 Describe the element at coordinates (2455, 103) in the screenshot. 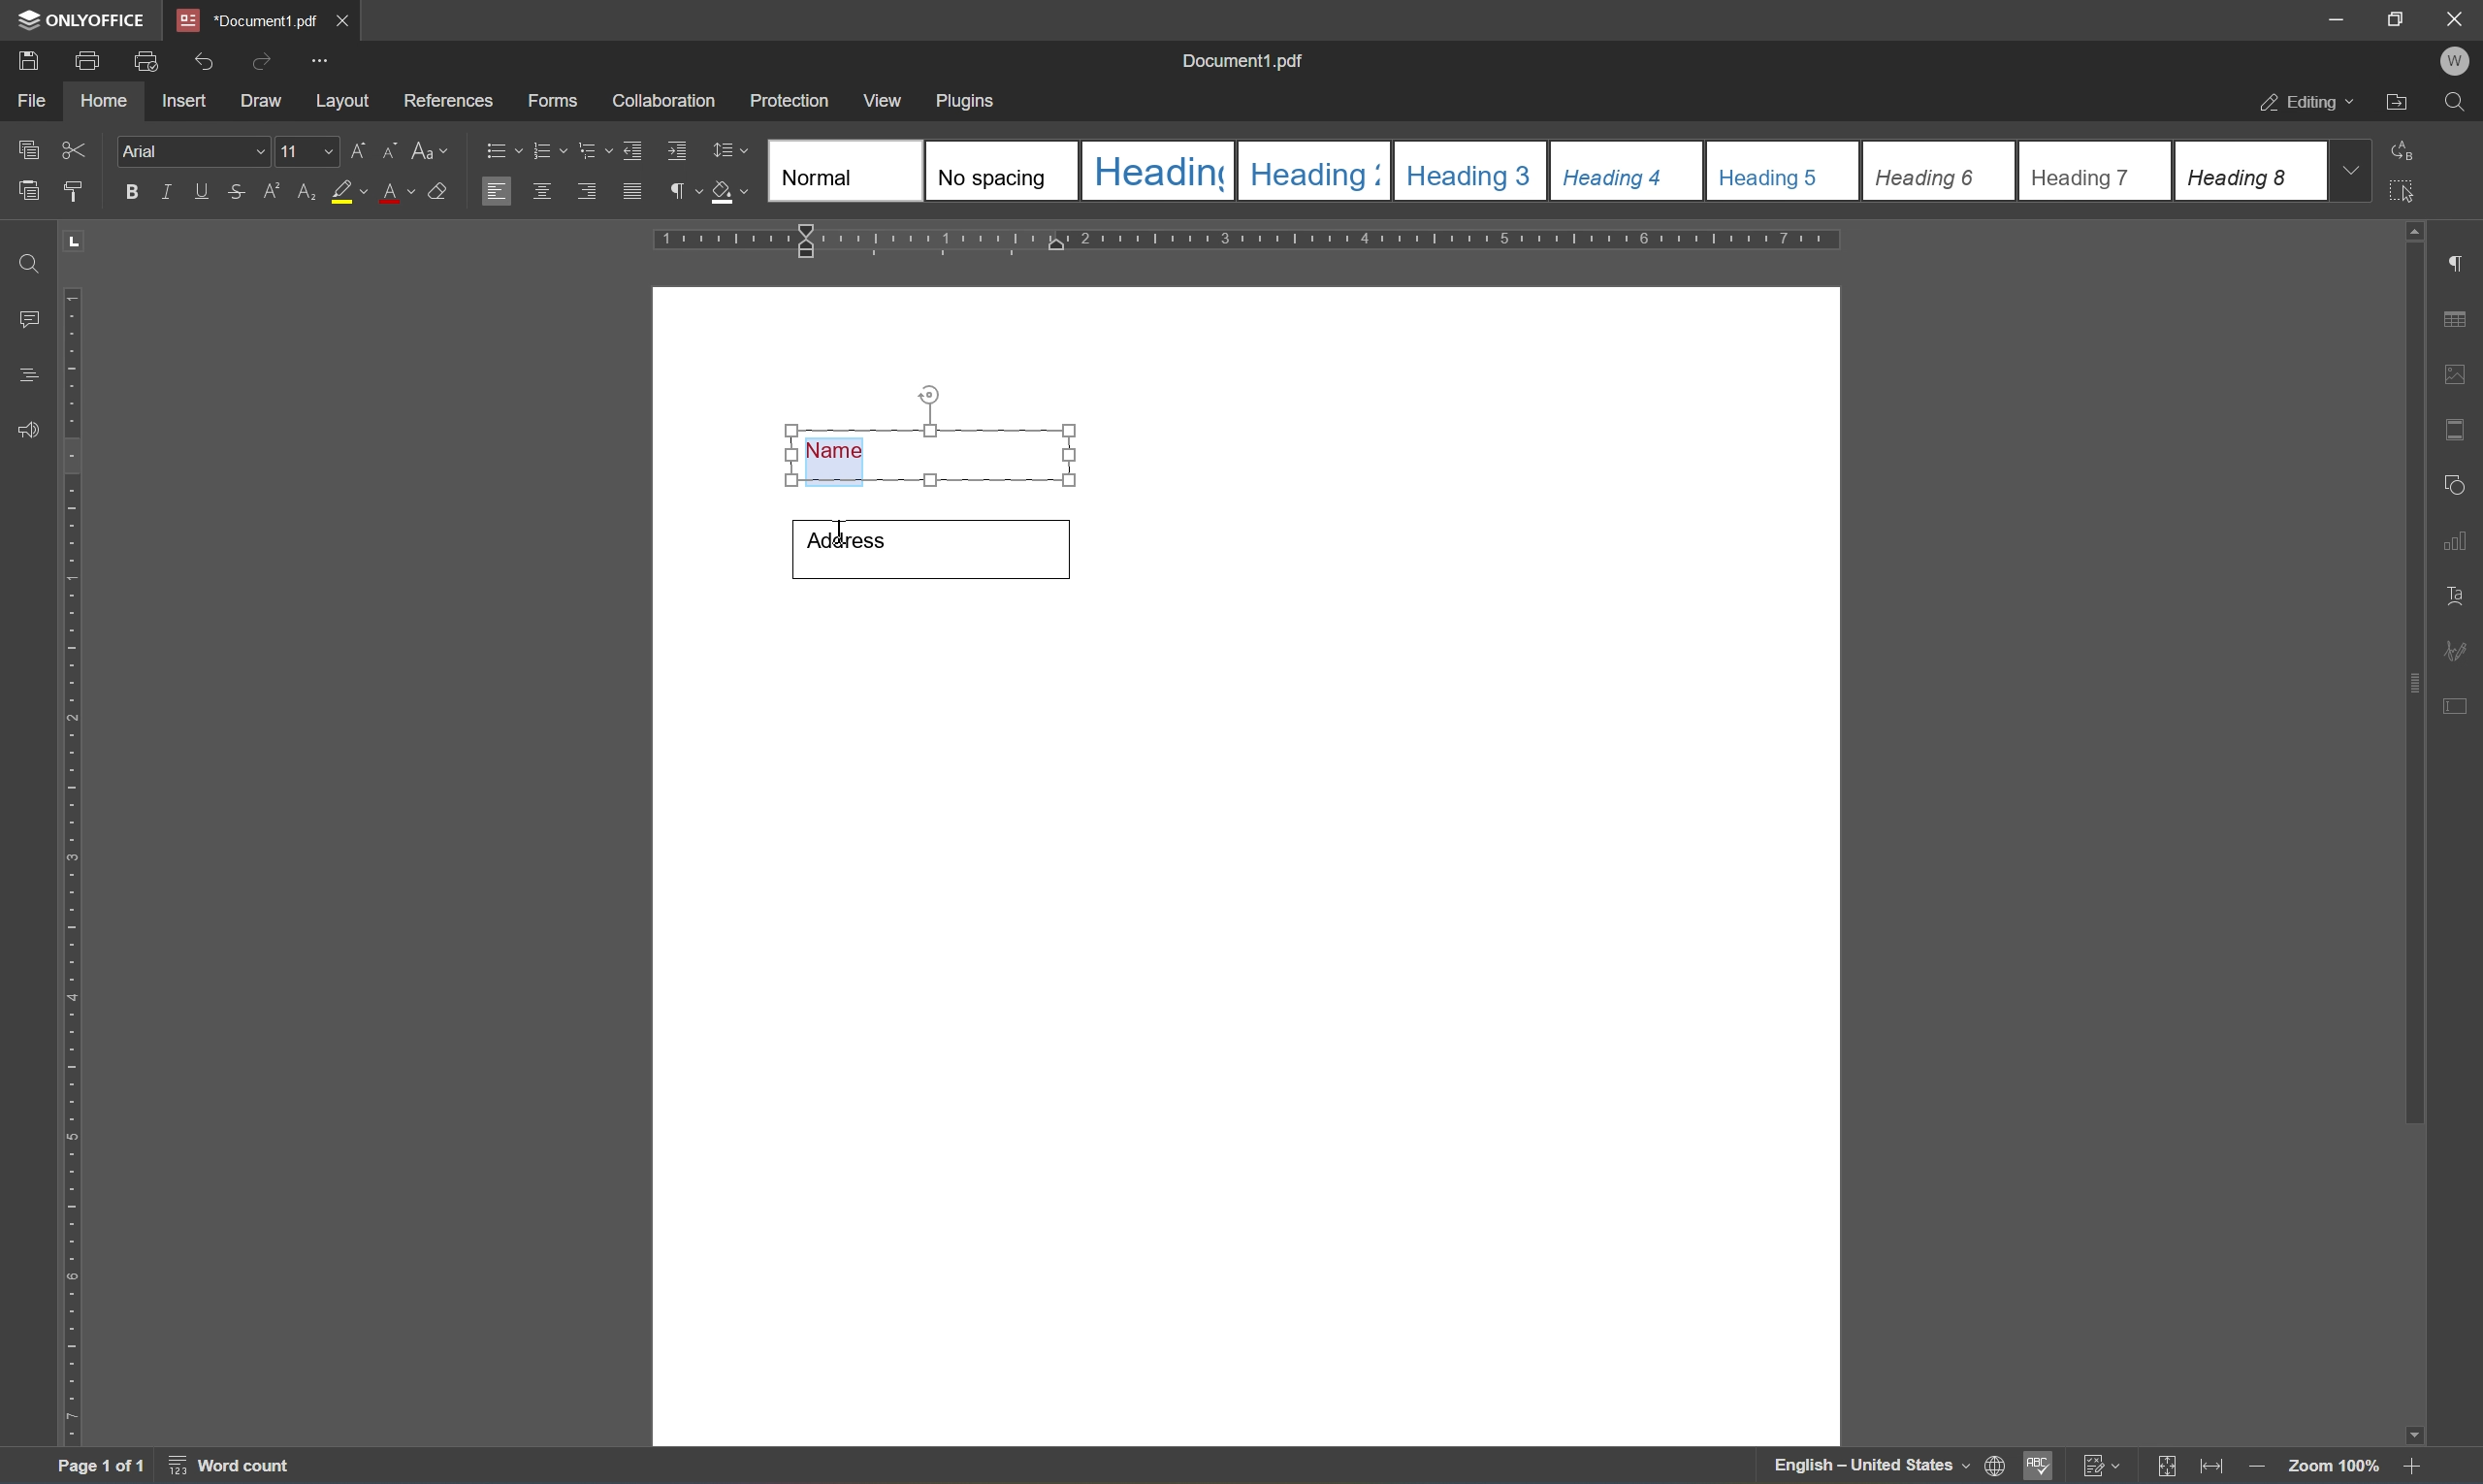

I see `find` at that location.